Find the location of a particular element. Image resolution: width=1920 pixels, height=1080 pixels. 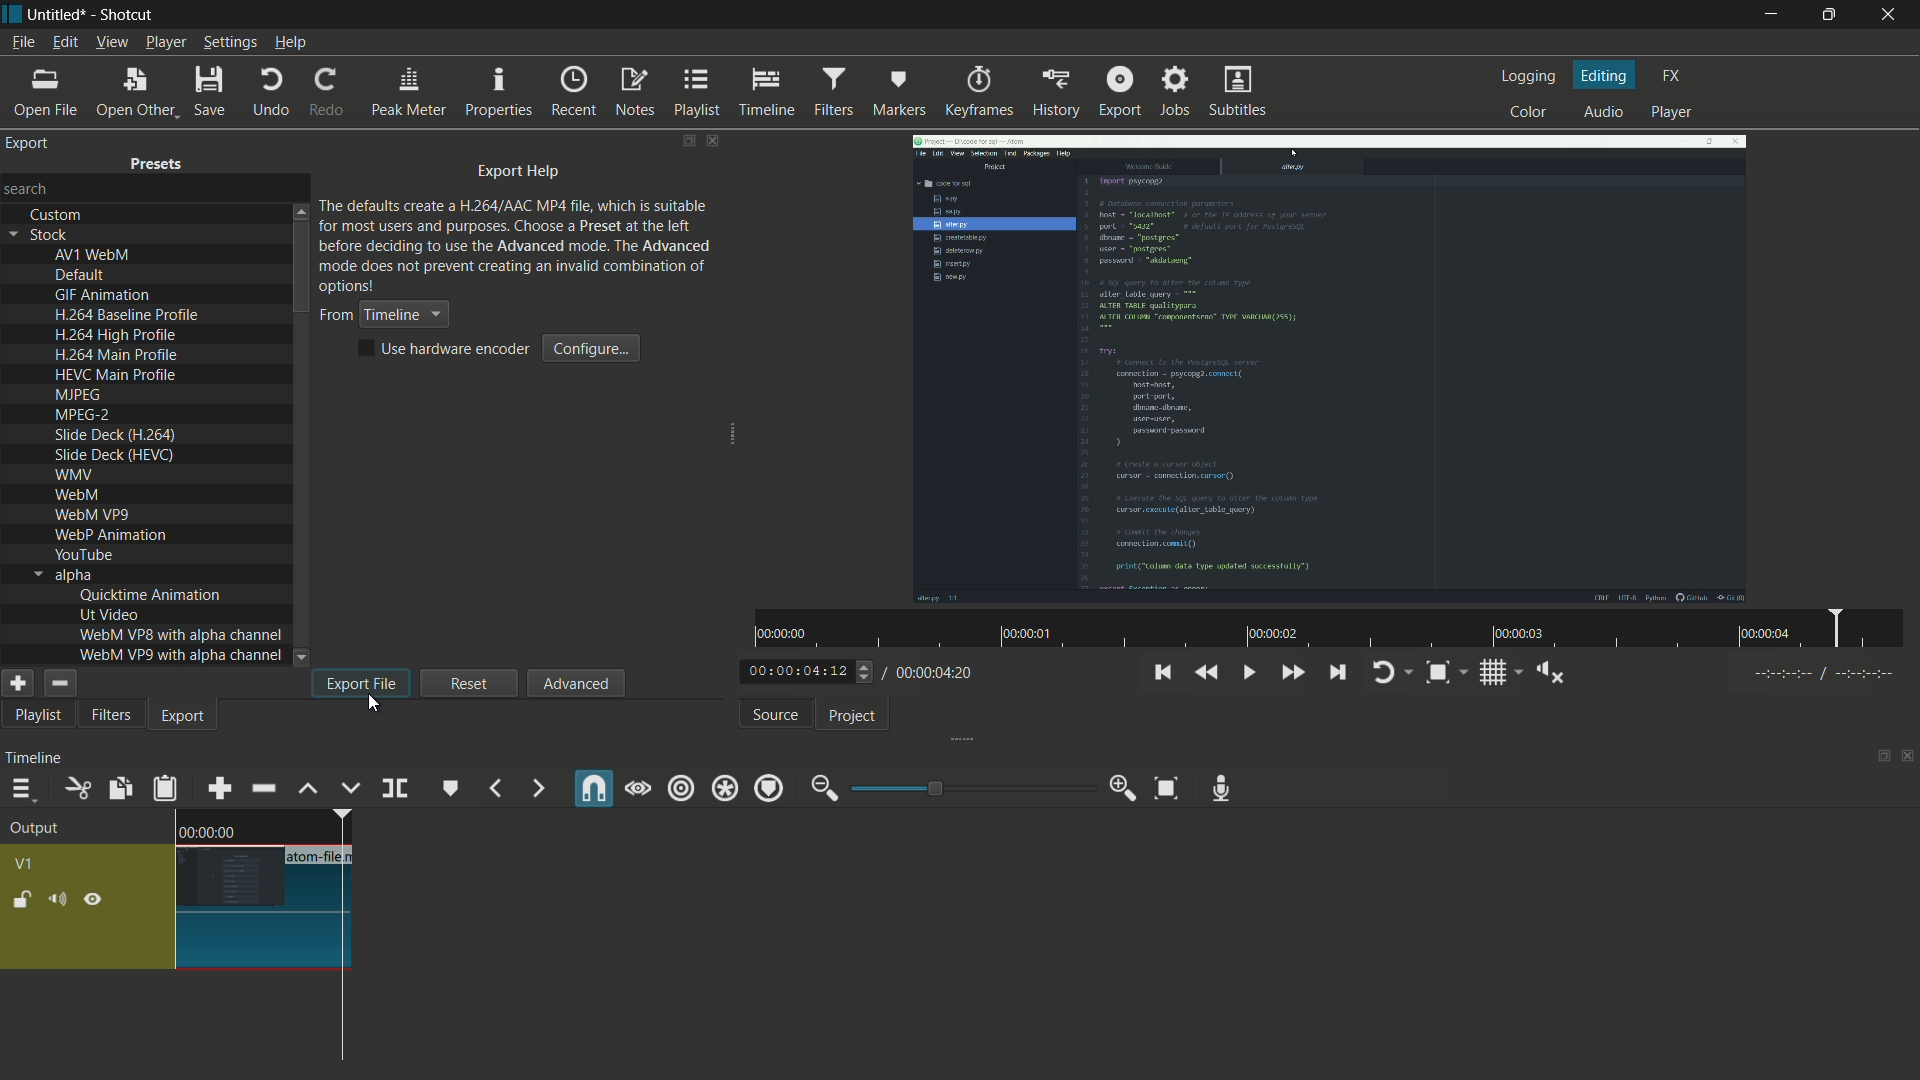

h.264 main profile is located at coordinates (116, 356).